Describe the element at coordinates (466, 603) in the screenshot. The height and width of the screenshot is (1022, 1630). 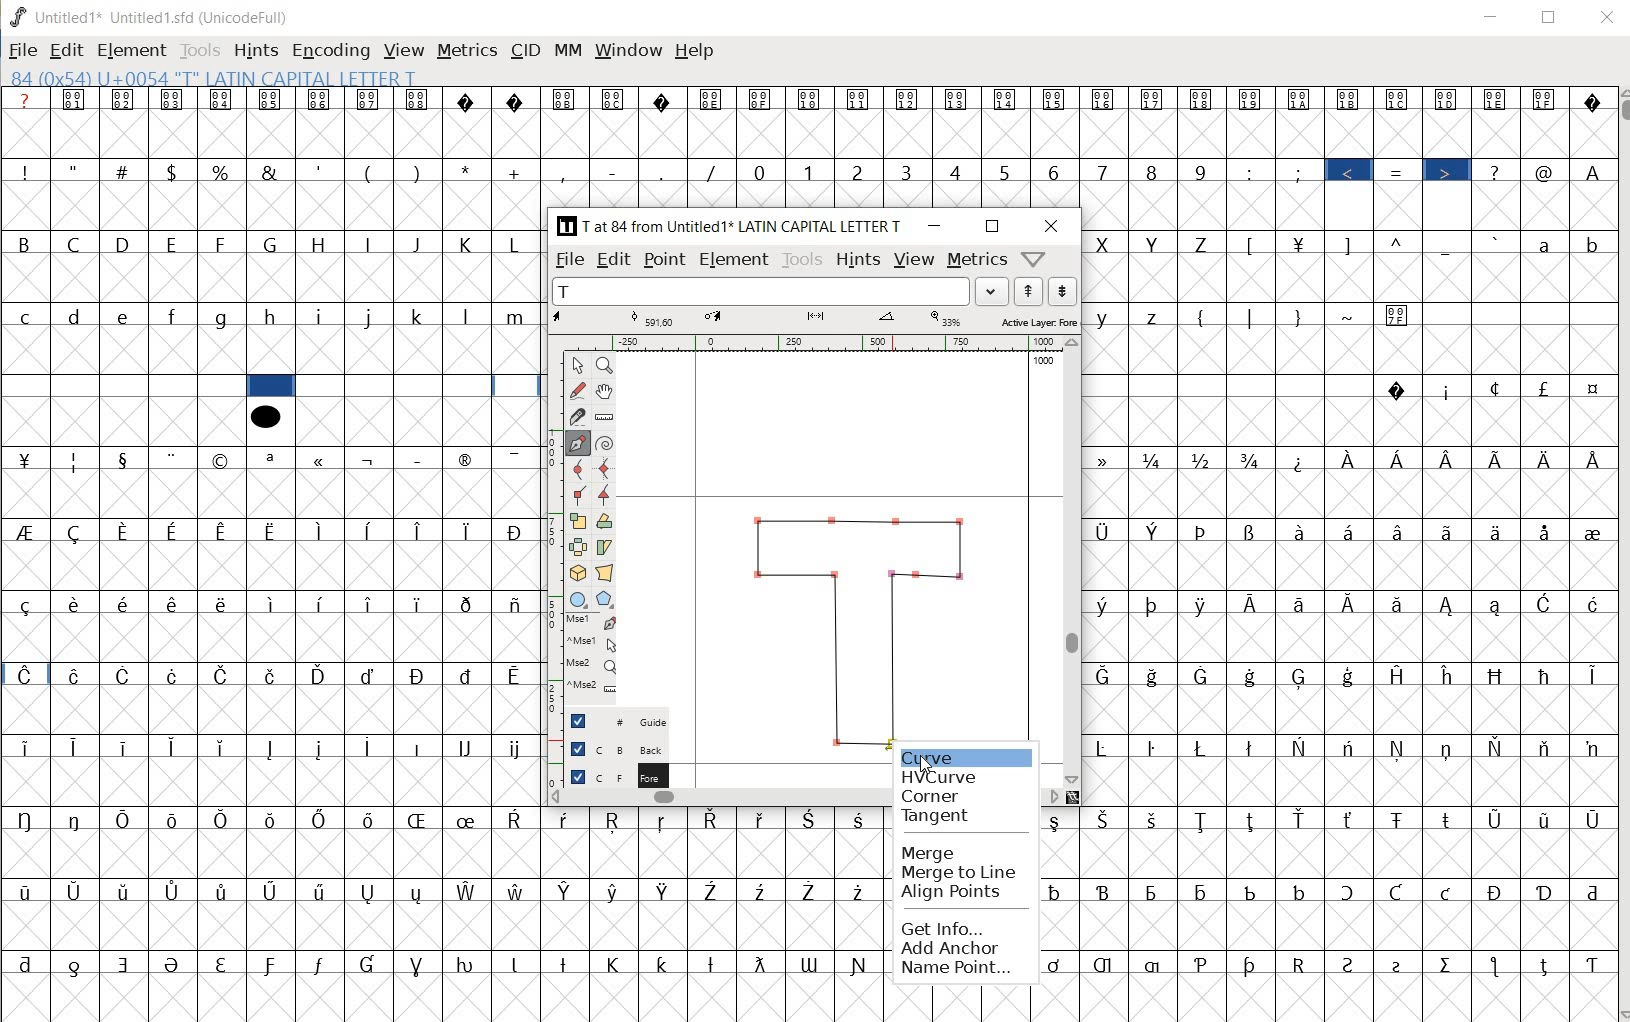
I see `Symbol` at that location.